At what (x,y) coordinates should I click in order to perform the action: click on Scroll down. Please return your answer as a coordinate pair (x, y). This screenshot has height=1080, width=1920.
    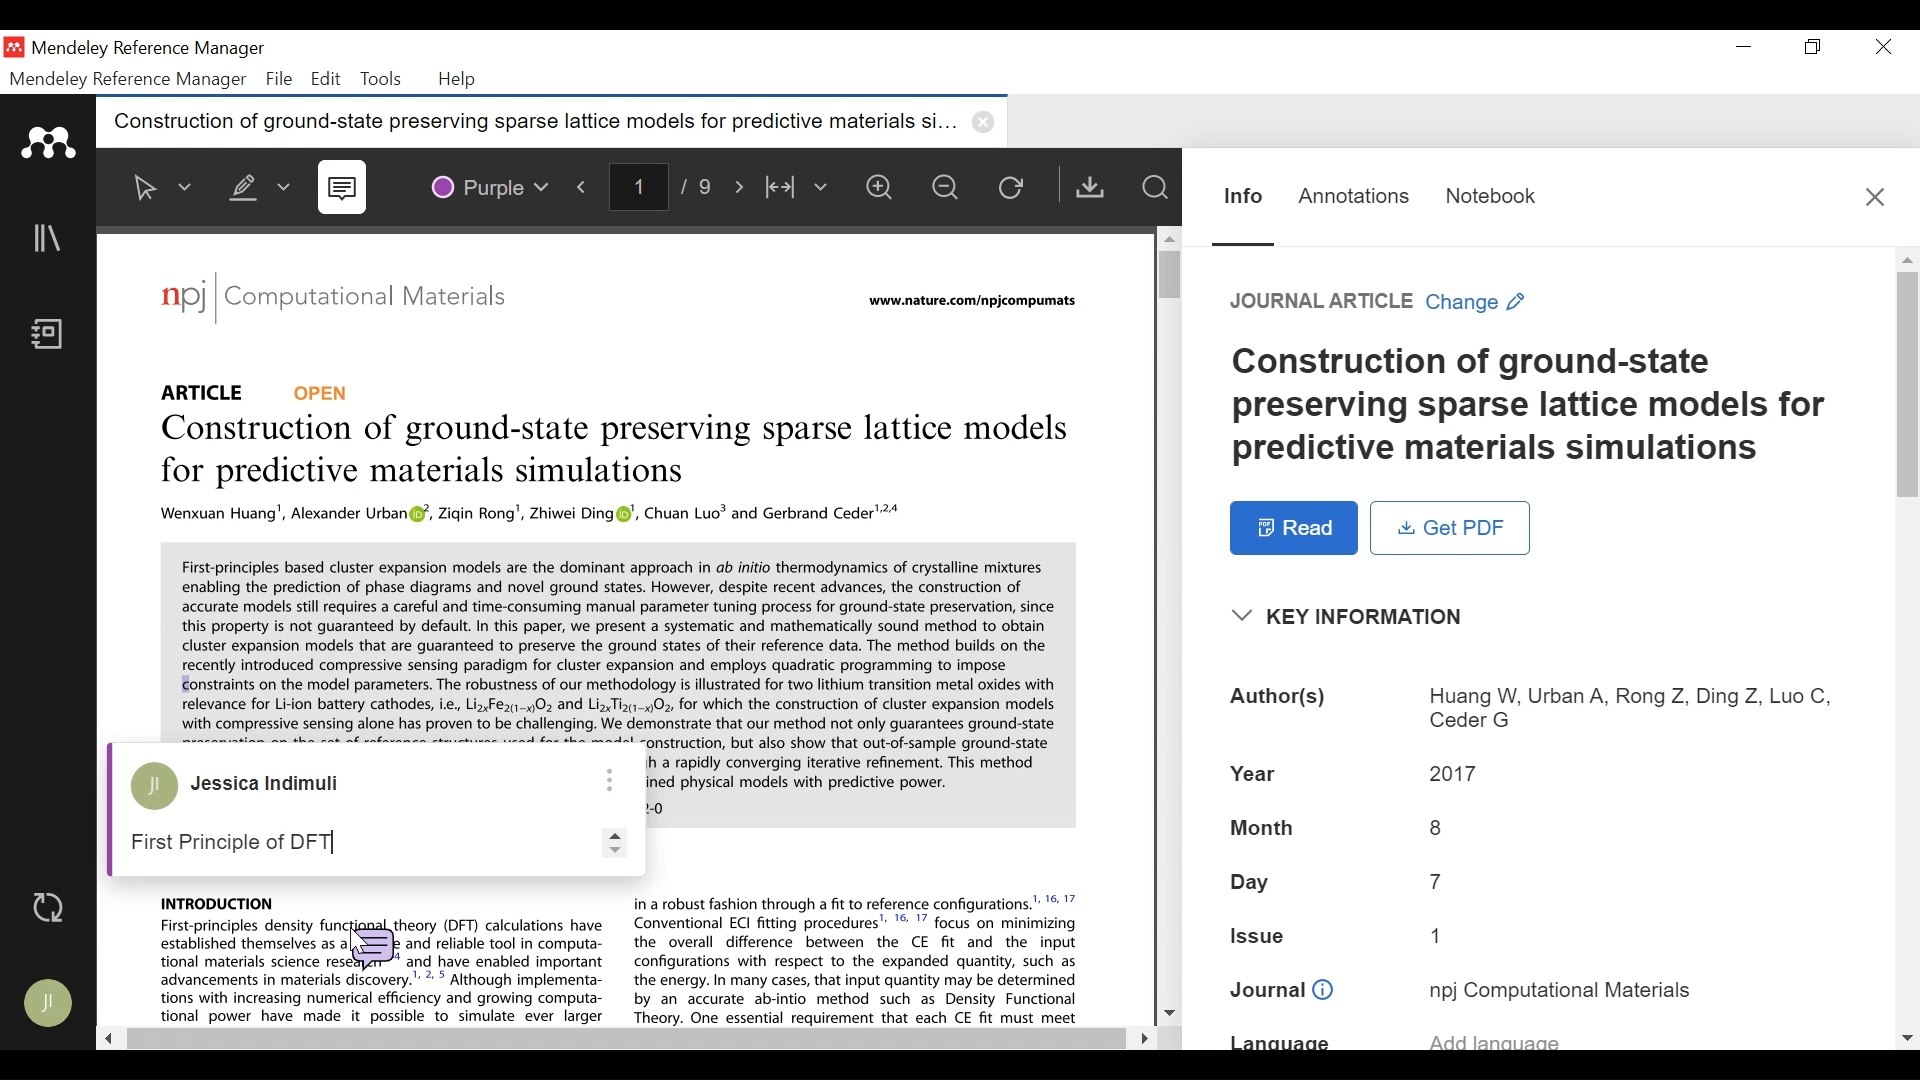
    Looking at the image, I should click on (1908, 1039).